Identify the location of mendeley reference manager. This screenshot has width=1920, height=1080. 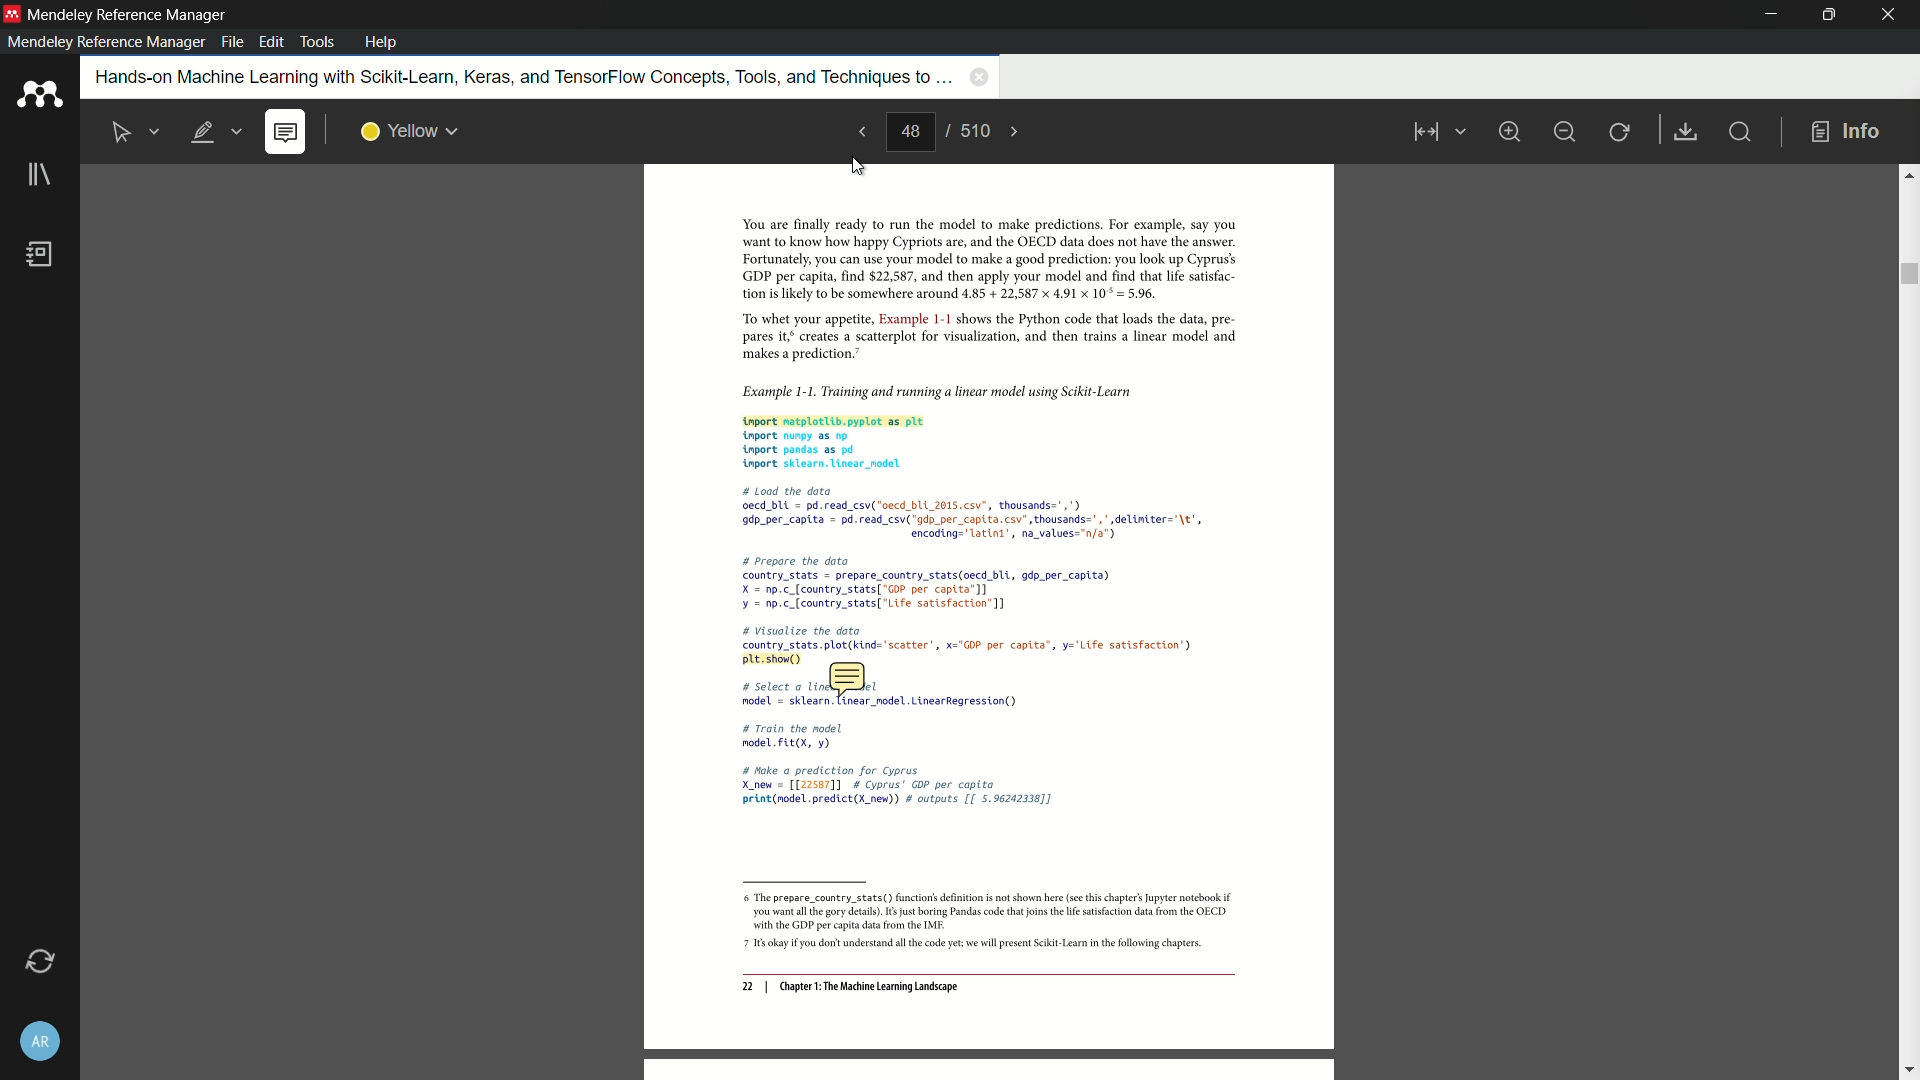
(106, 42).